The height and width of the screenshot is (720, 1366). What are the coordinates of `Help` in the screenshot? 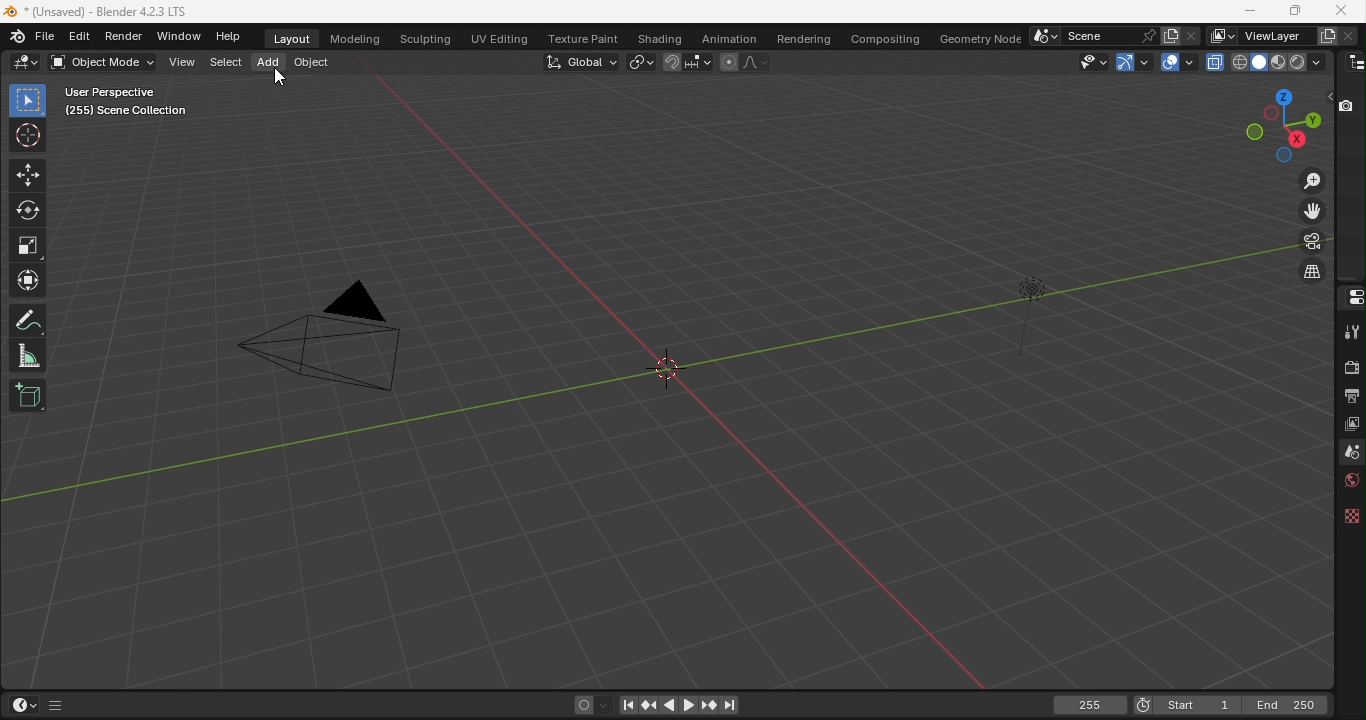 It's located at (235, 37).